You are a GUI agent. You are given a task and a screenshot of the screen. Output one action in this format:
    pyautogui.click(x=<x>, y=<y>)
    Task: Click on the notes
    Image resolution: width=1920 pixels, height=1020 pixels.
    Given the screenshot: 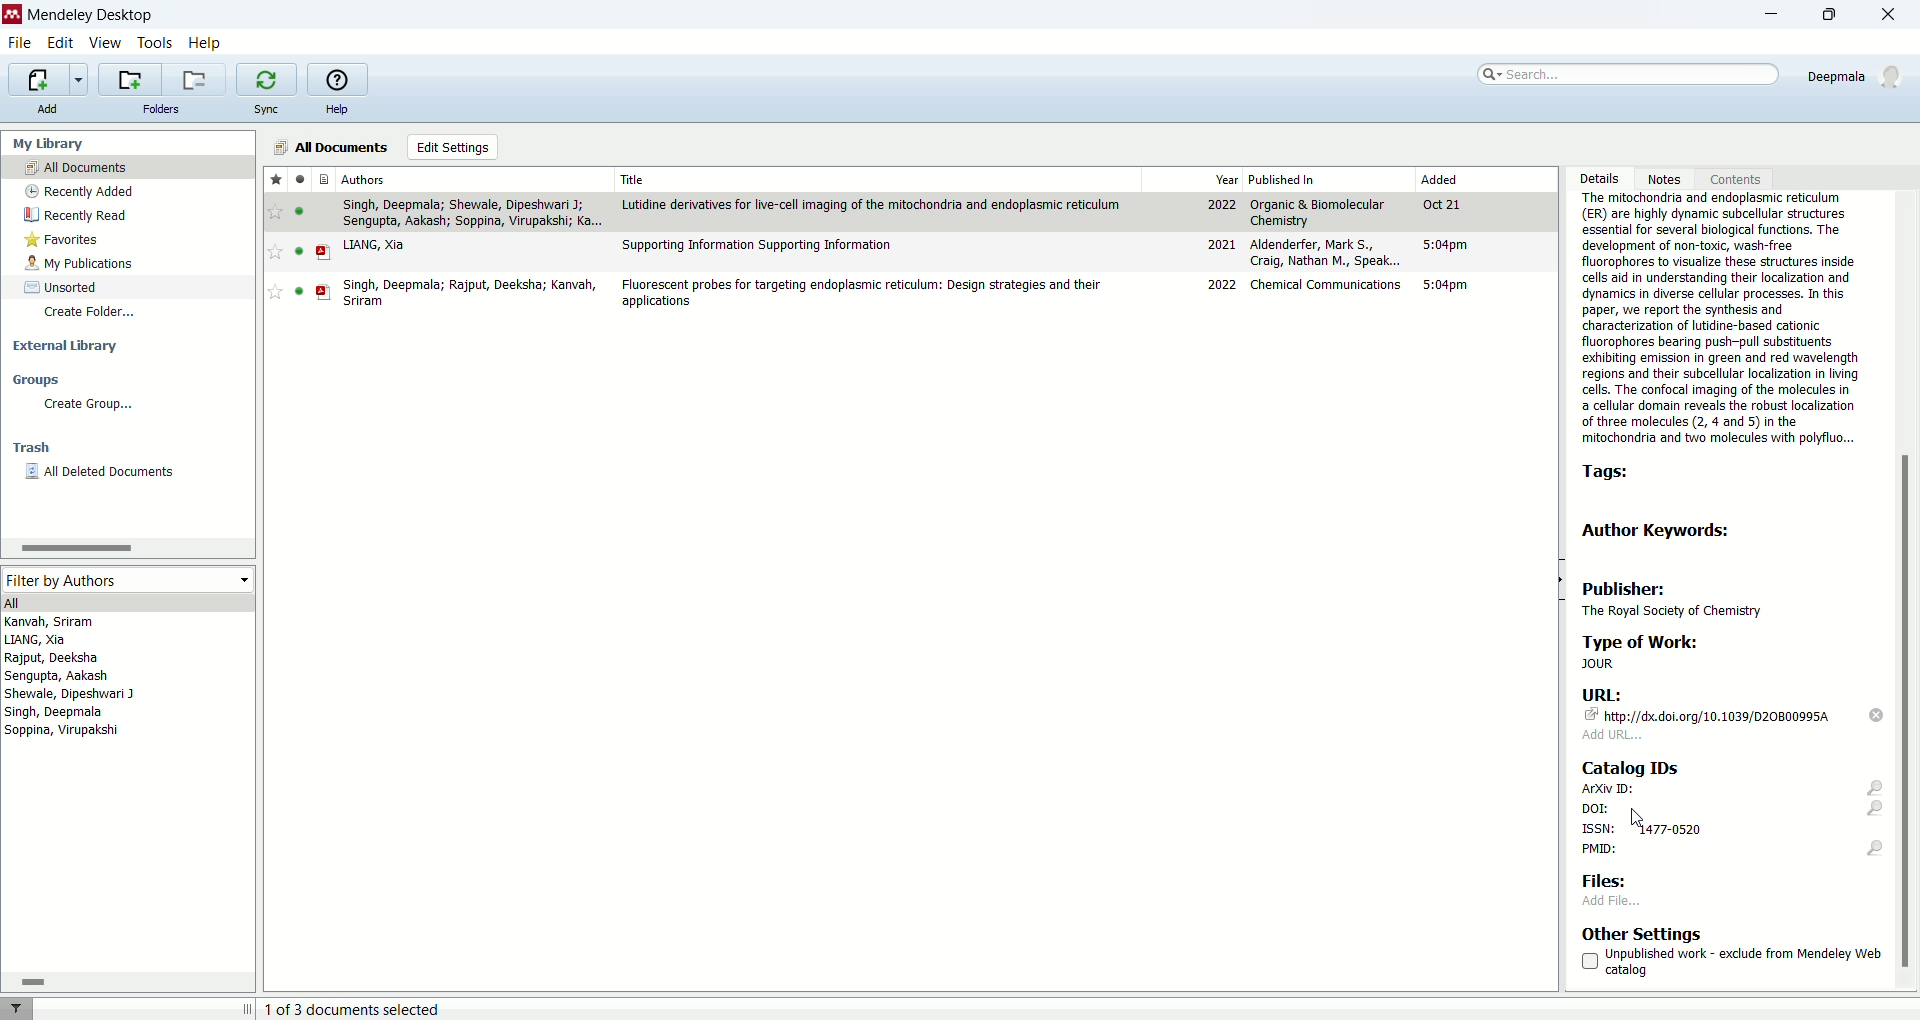 What is the action you would take?
    pyautogui.click(x=1669, y=178)
    